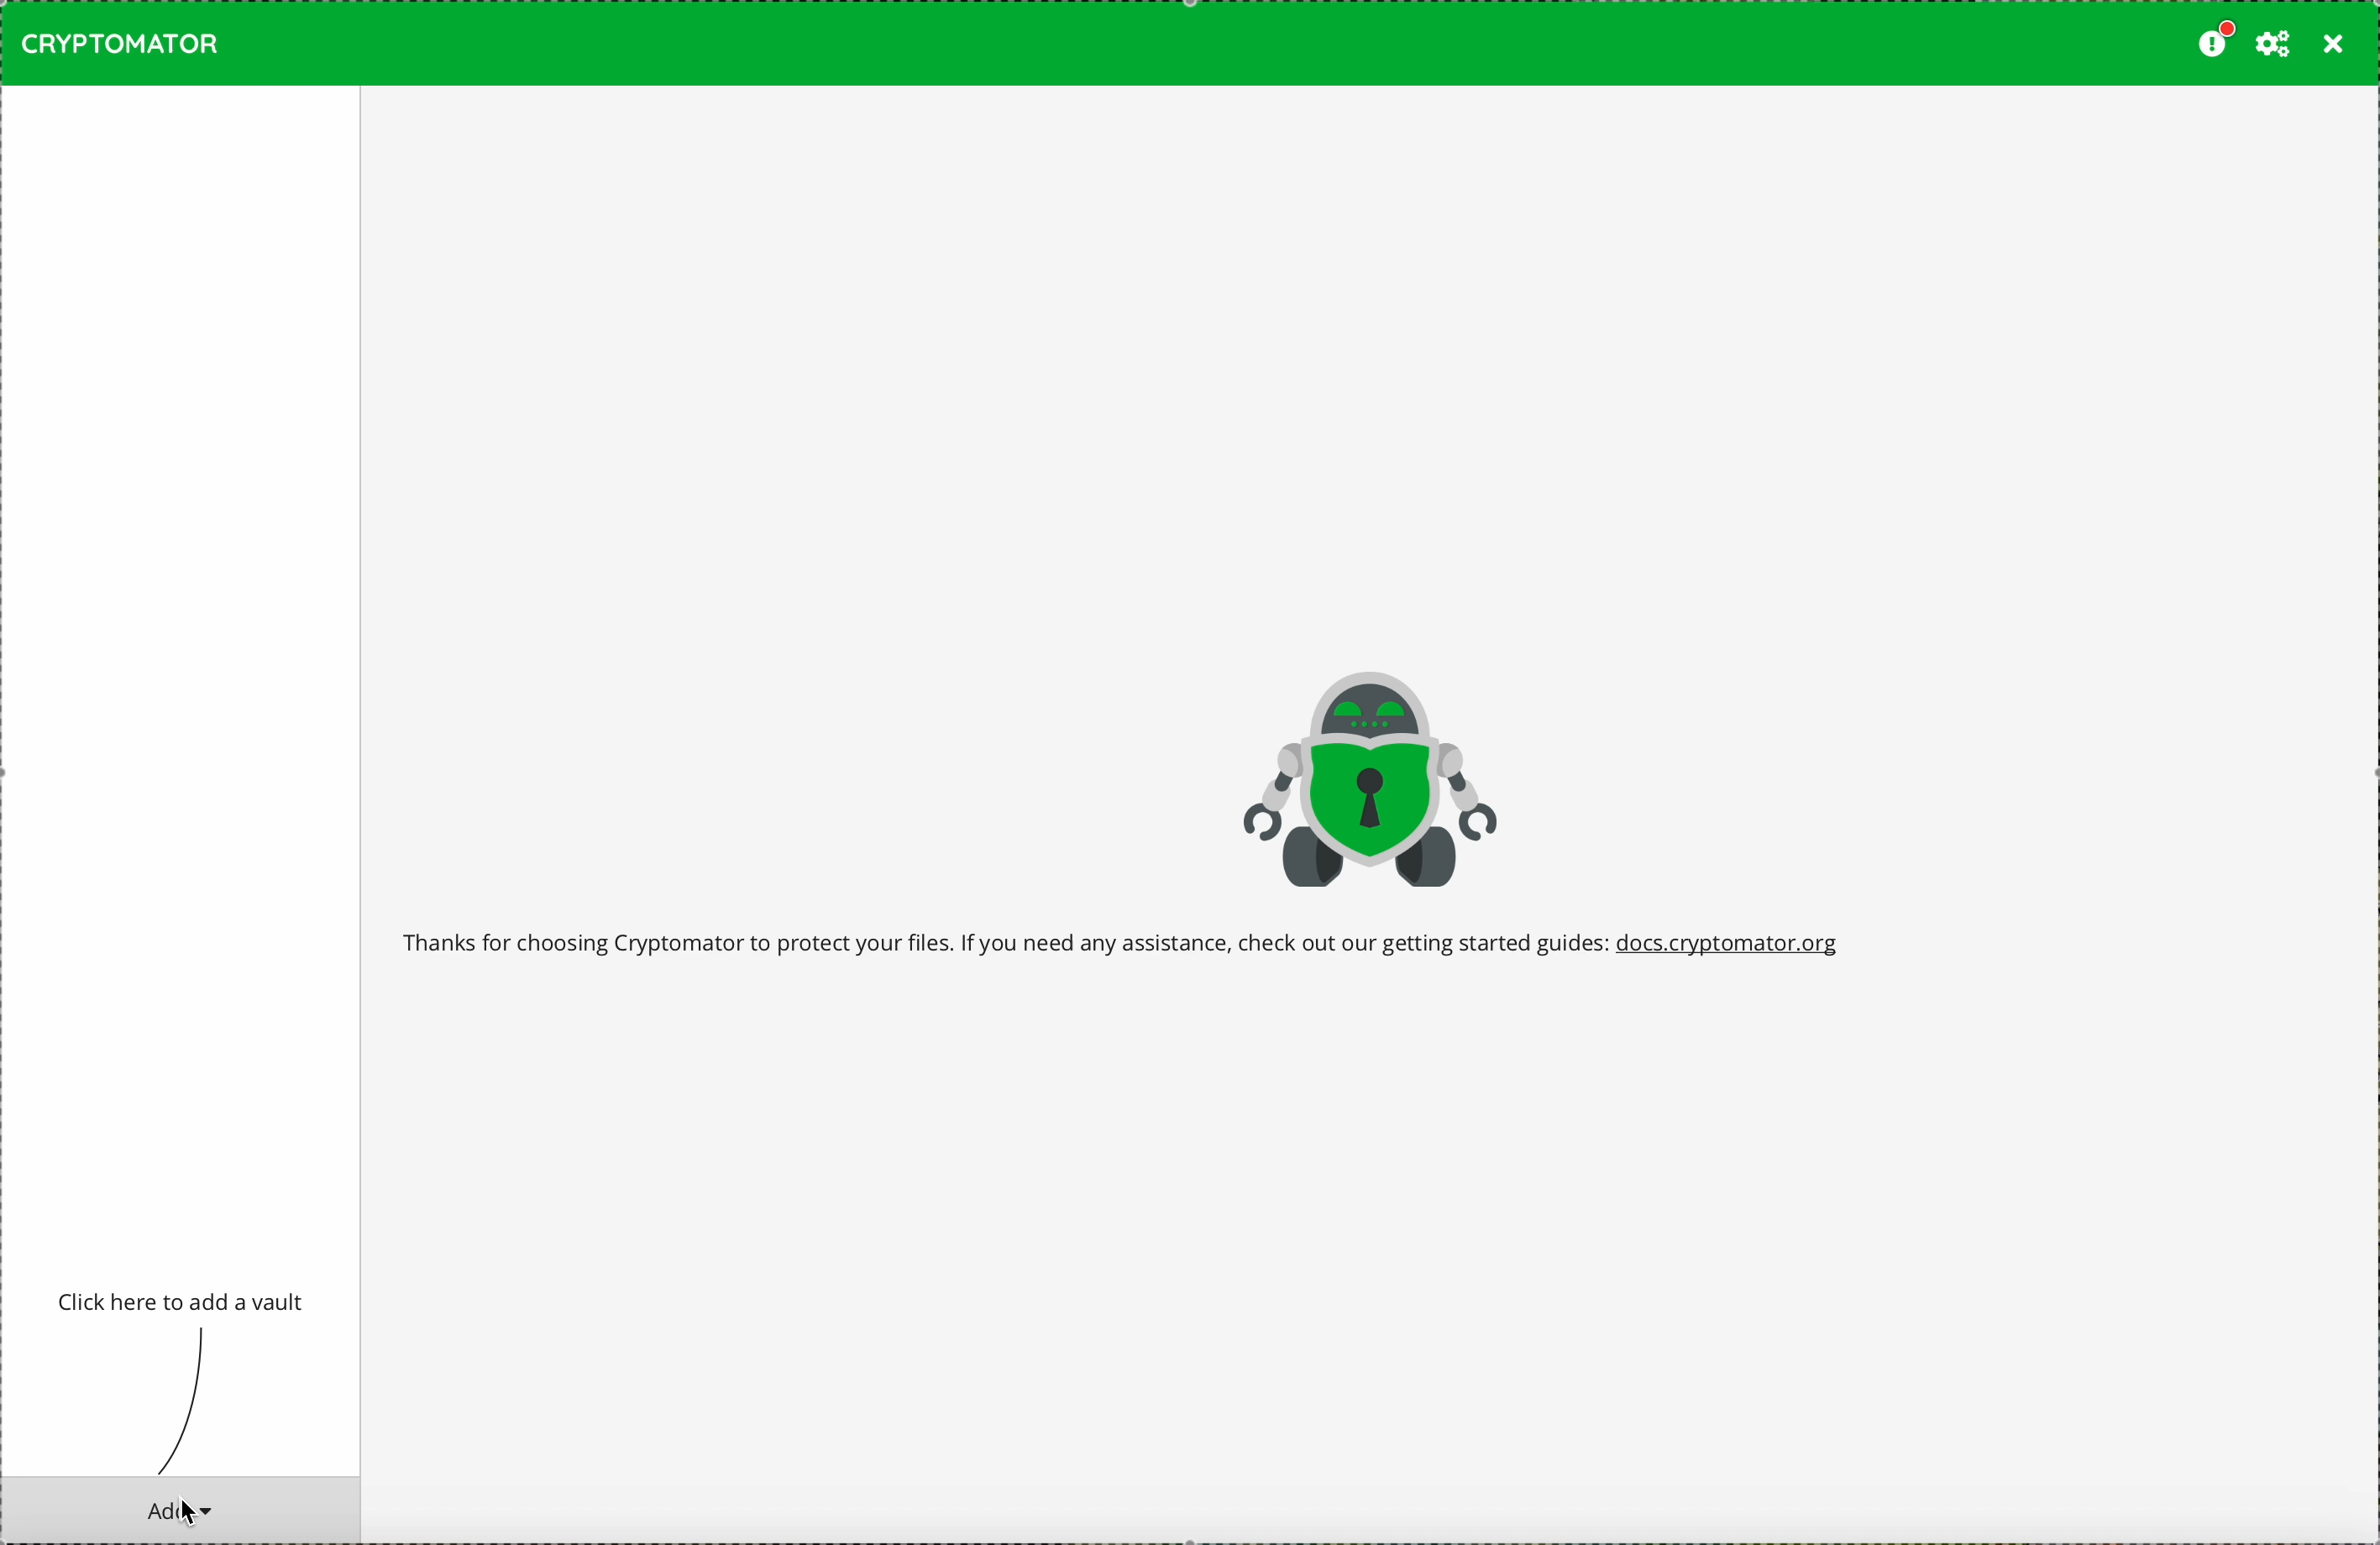 The image size is (2380, 1545). What do you see at coordinates (2334, 45) in the screenshot?
I see `close` at bounding box center [2334, 45].